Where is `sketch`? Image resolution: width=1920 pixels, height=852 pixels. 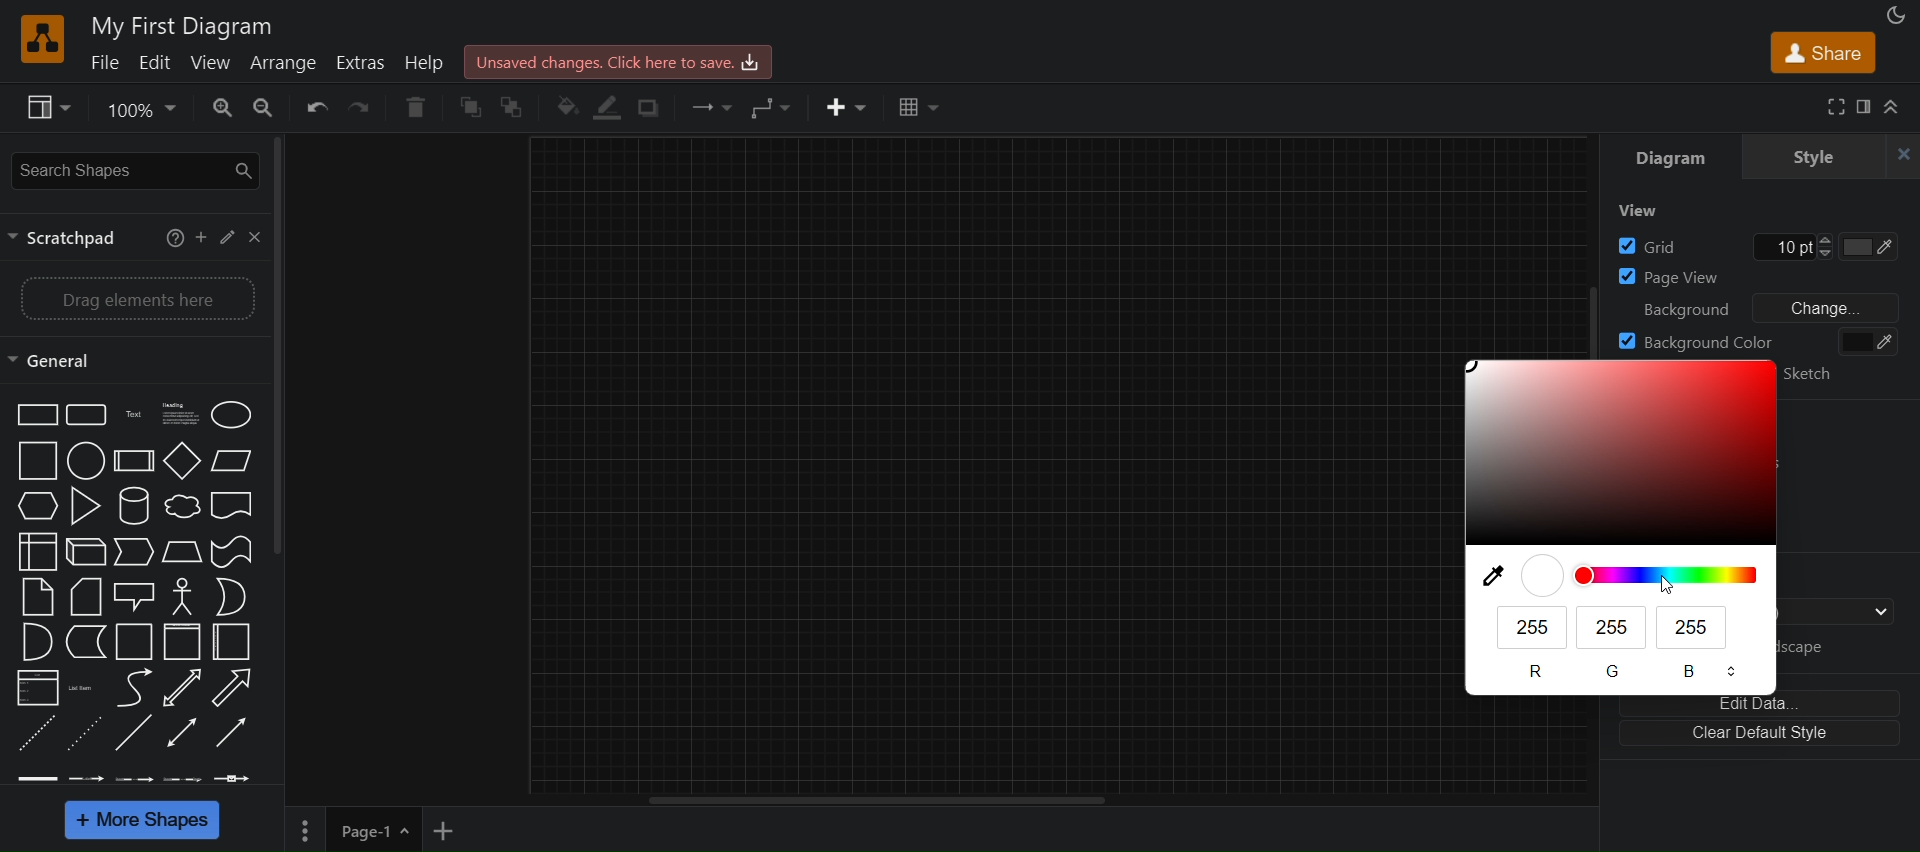 sketch is located at coordinates (1833, 377).